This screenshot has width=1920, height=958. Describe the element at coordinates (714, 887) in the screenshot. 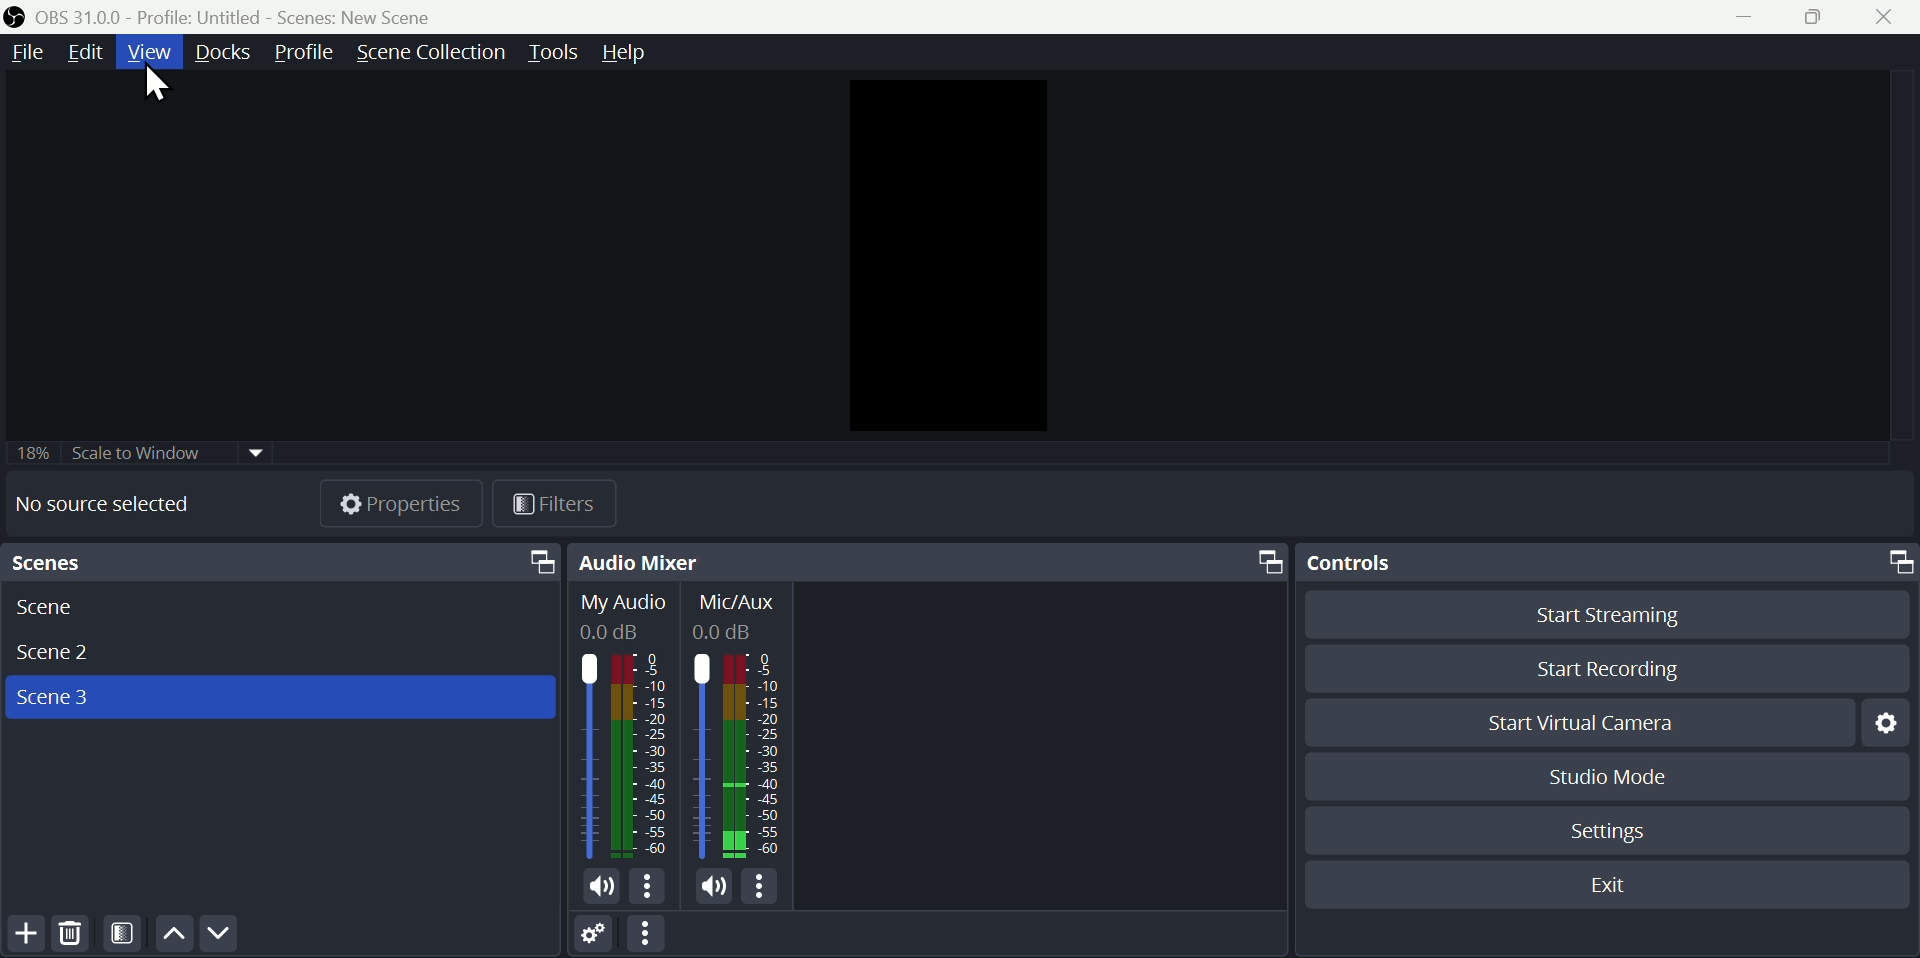

I see `(un)mute` at that location.